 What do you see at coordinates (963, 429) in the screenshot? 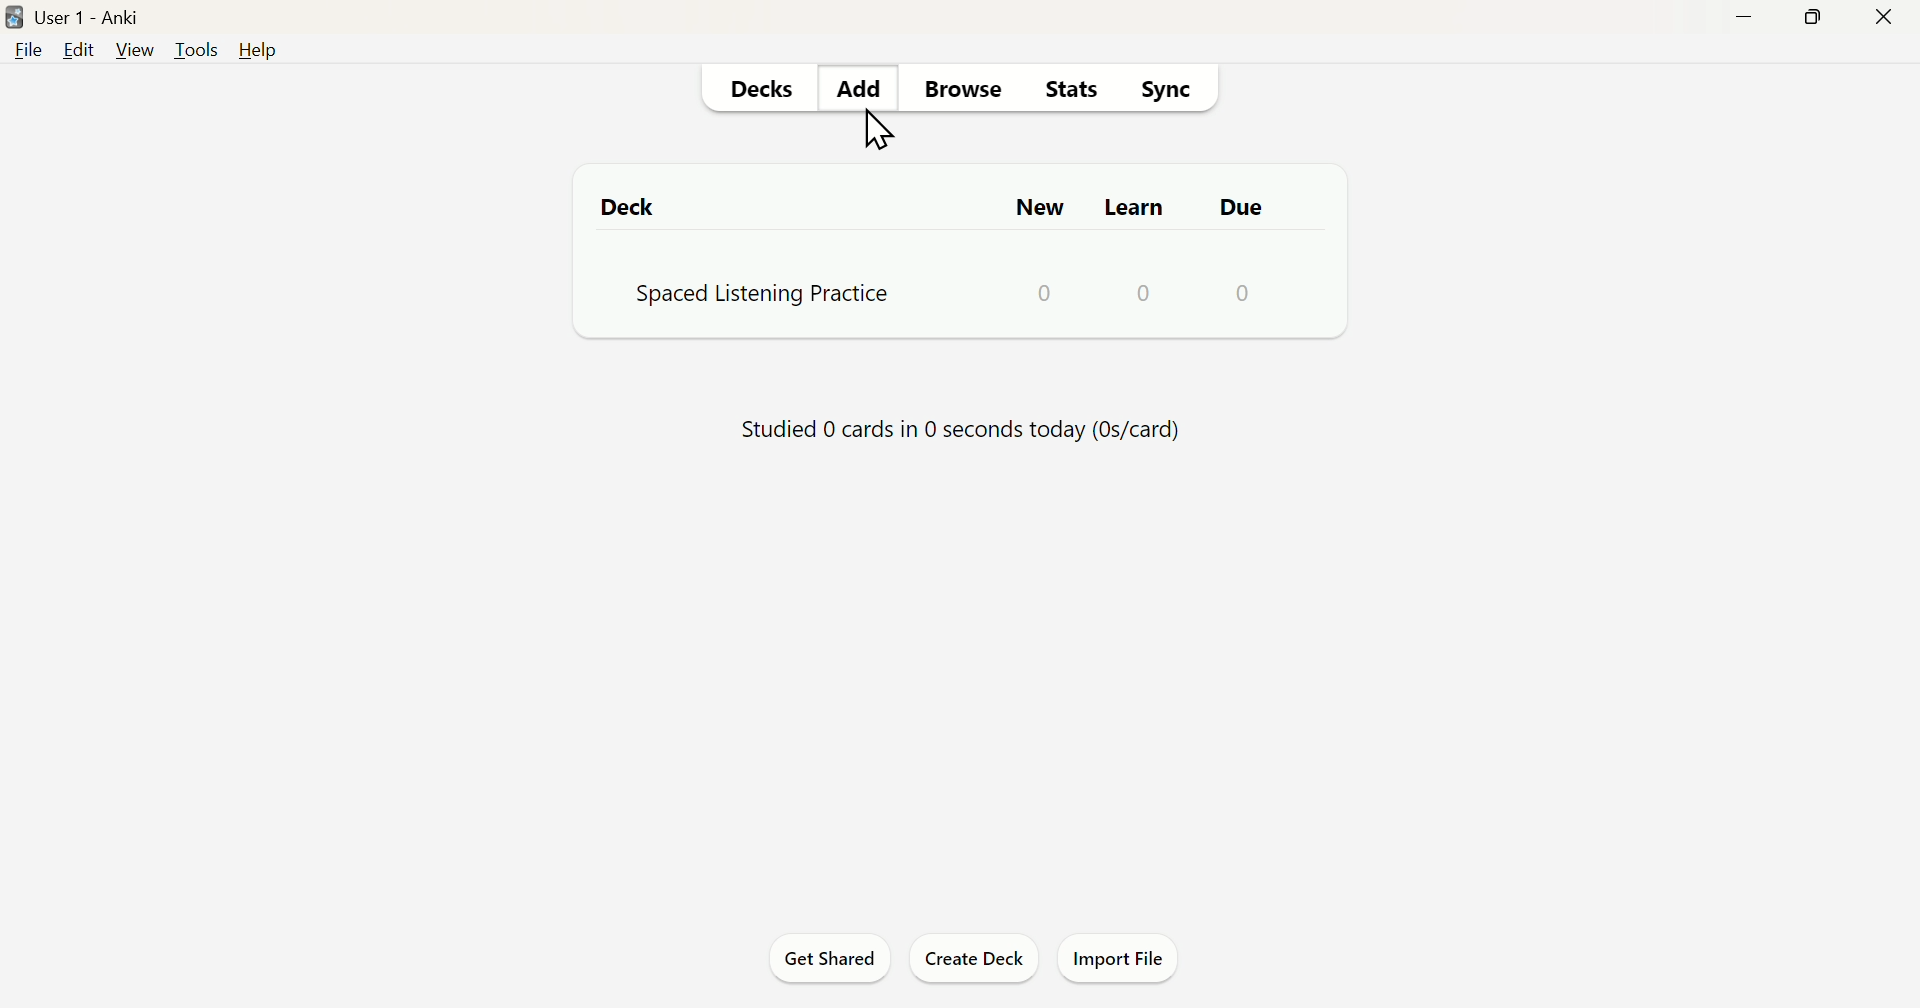
I see `` at bounding box center [963, 429].